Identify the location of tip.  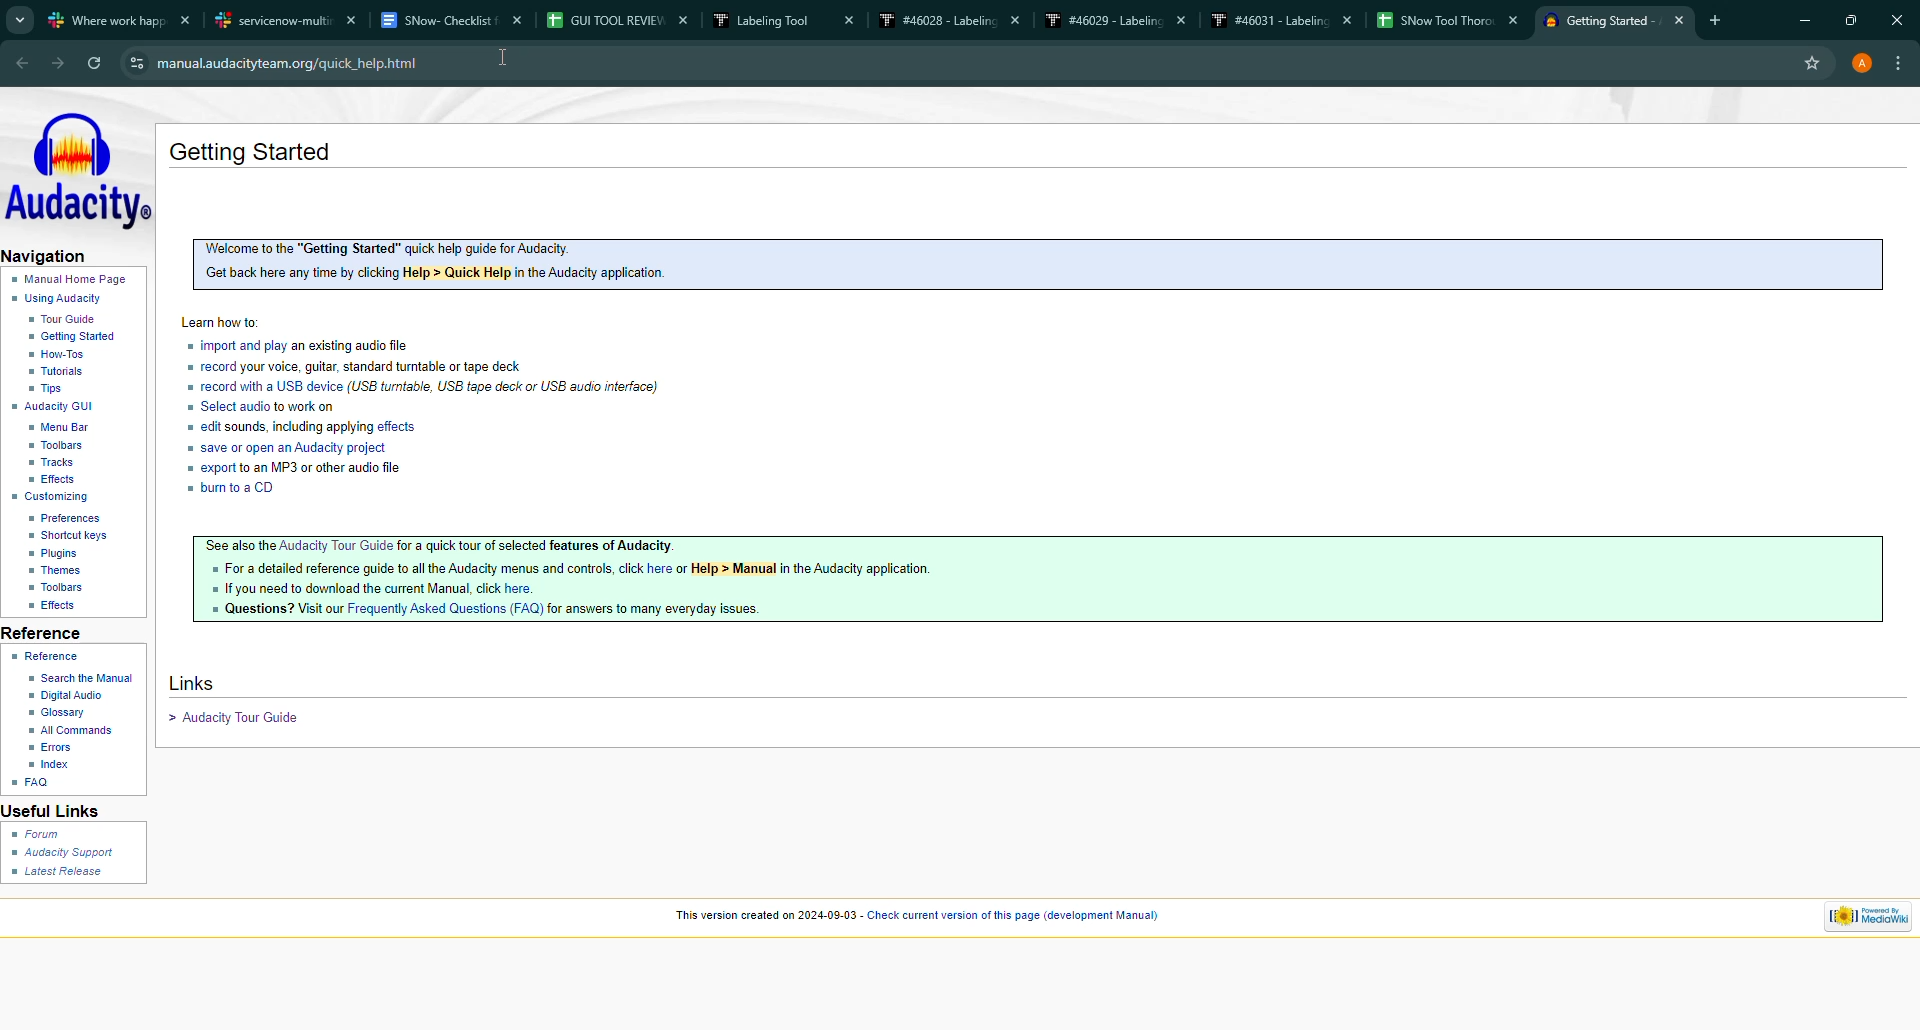
(50, 390).